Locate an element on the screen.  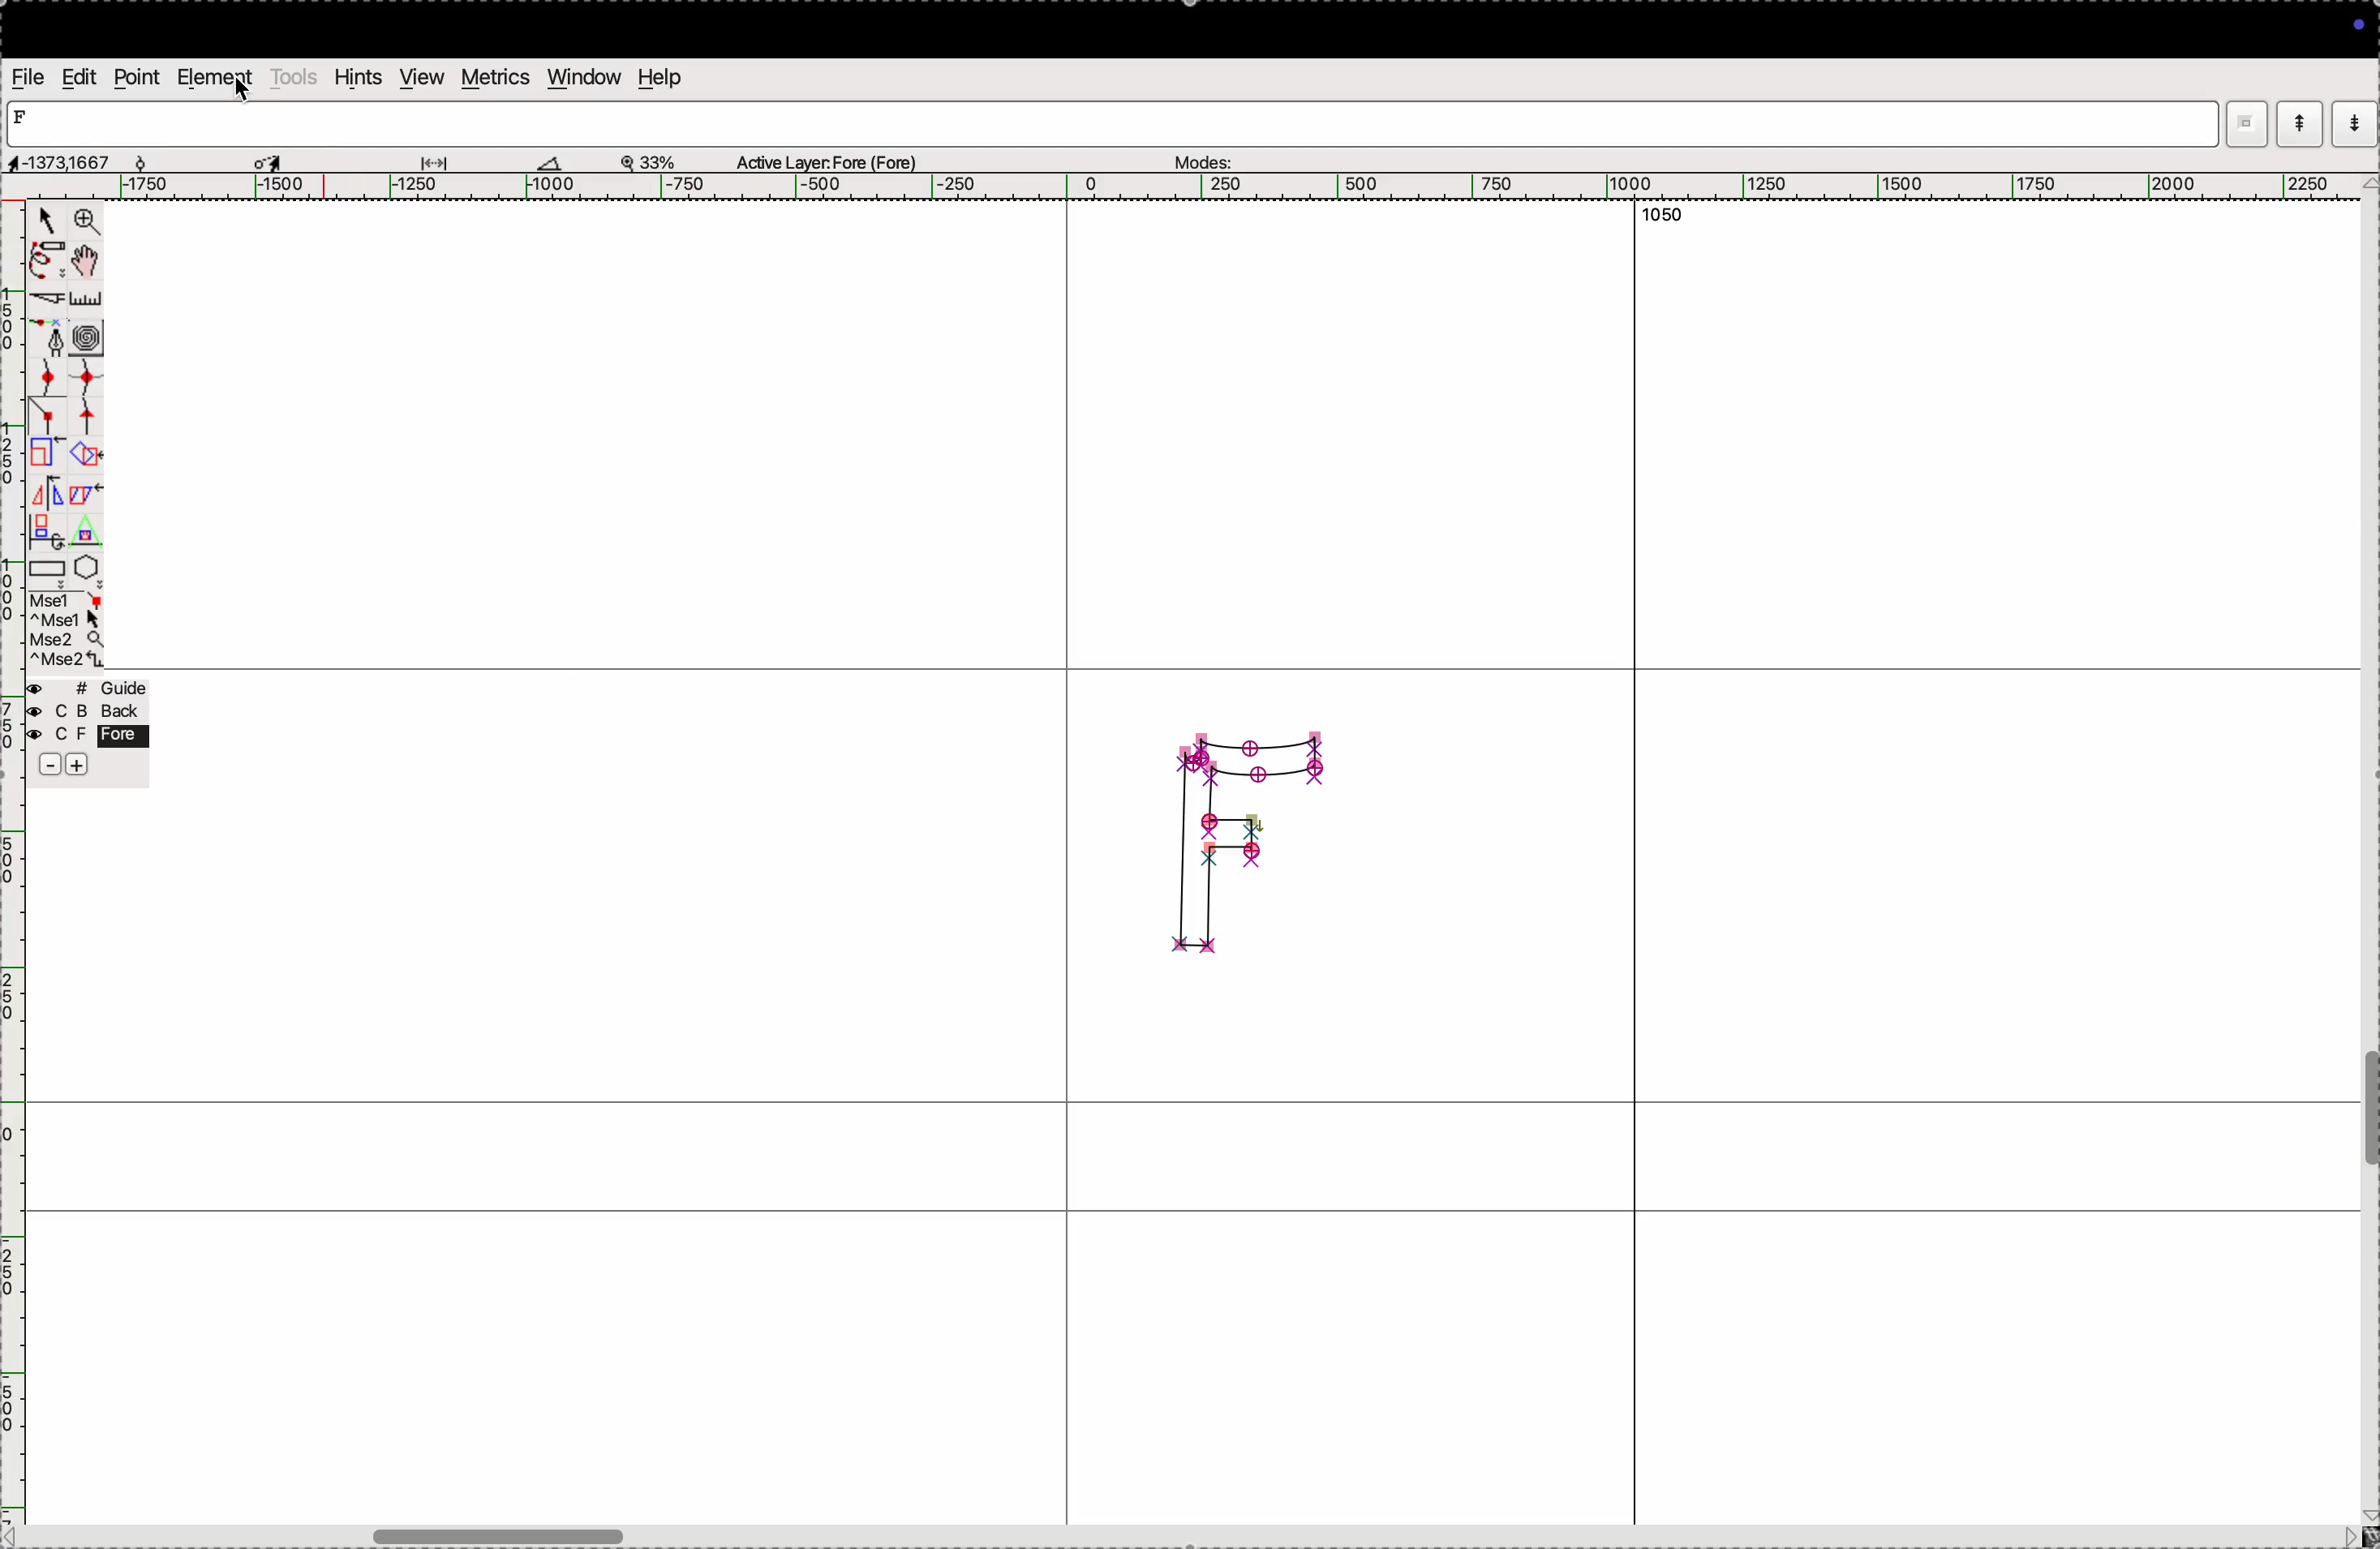
back is located at coordinates (82, 713).